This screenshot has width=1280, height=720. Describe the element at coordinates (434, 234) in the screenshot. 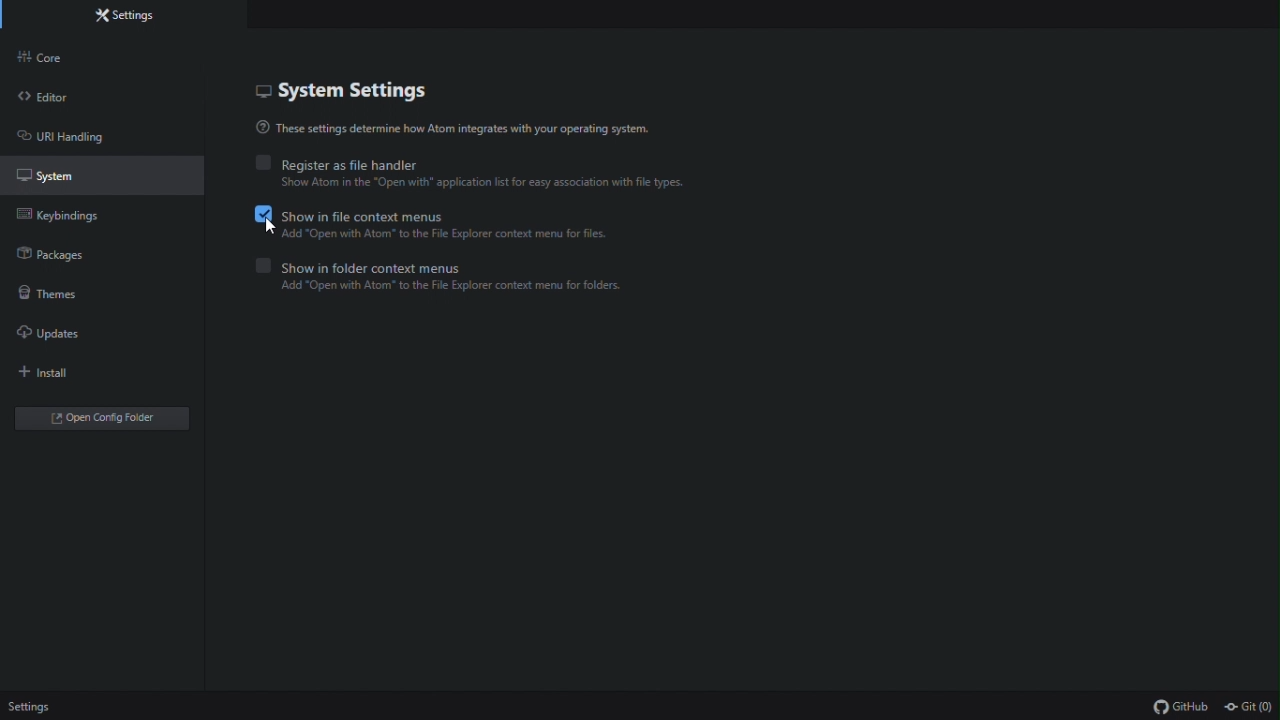

I see `Add open with atom to the explorer context menu for files` at that location.